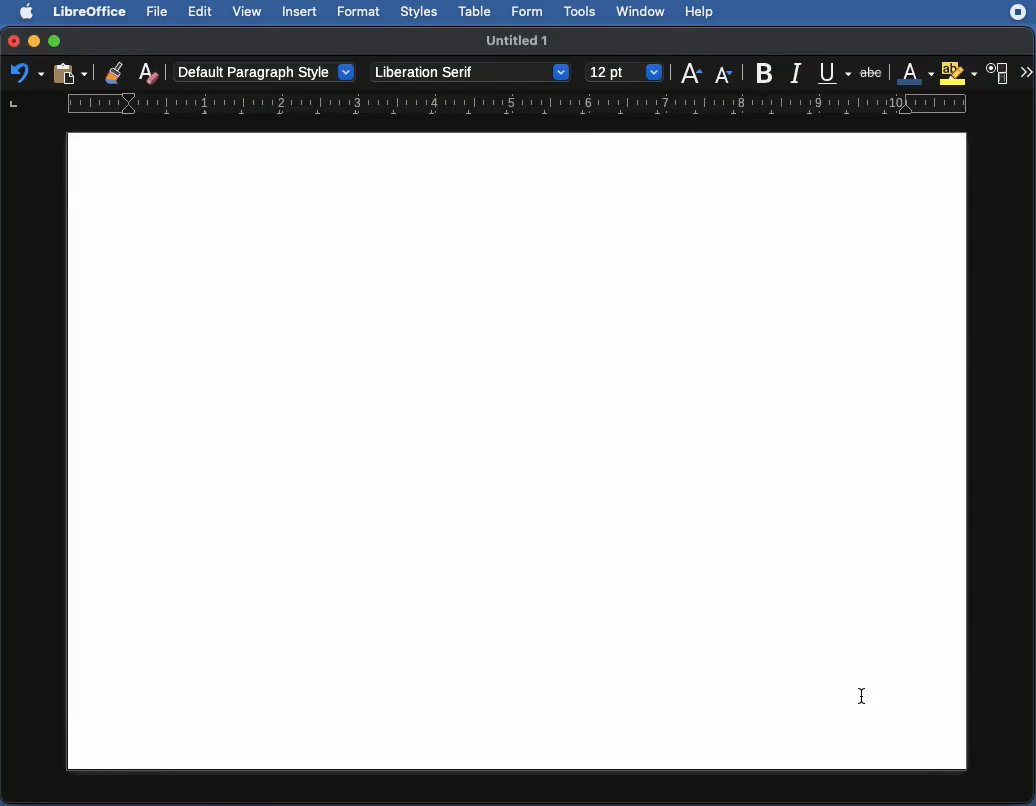  What do you see at coordinates (582, 11) in the screenshot?
I see `Tools` at bounding box center [582, 11].